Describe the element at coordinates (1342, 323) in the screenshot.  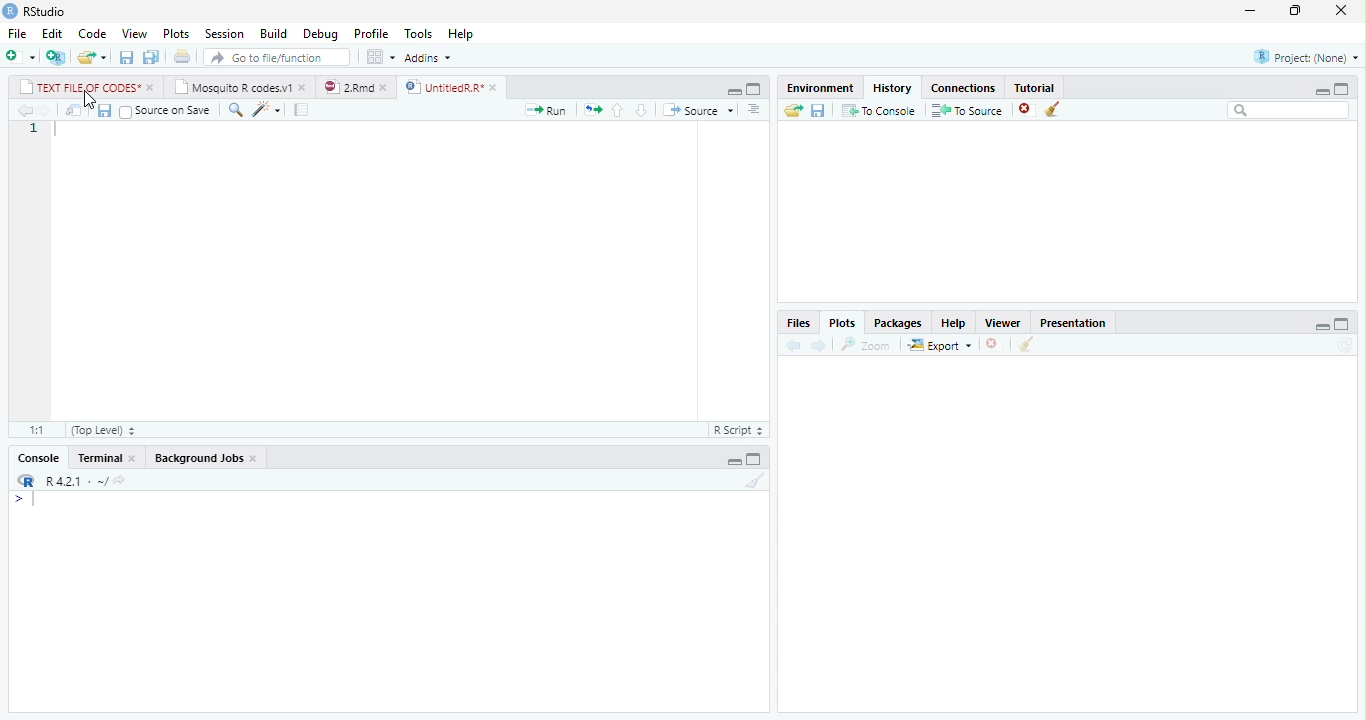
I see `maximize` at that location.